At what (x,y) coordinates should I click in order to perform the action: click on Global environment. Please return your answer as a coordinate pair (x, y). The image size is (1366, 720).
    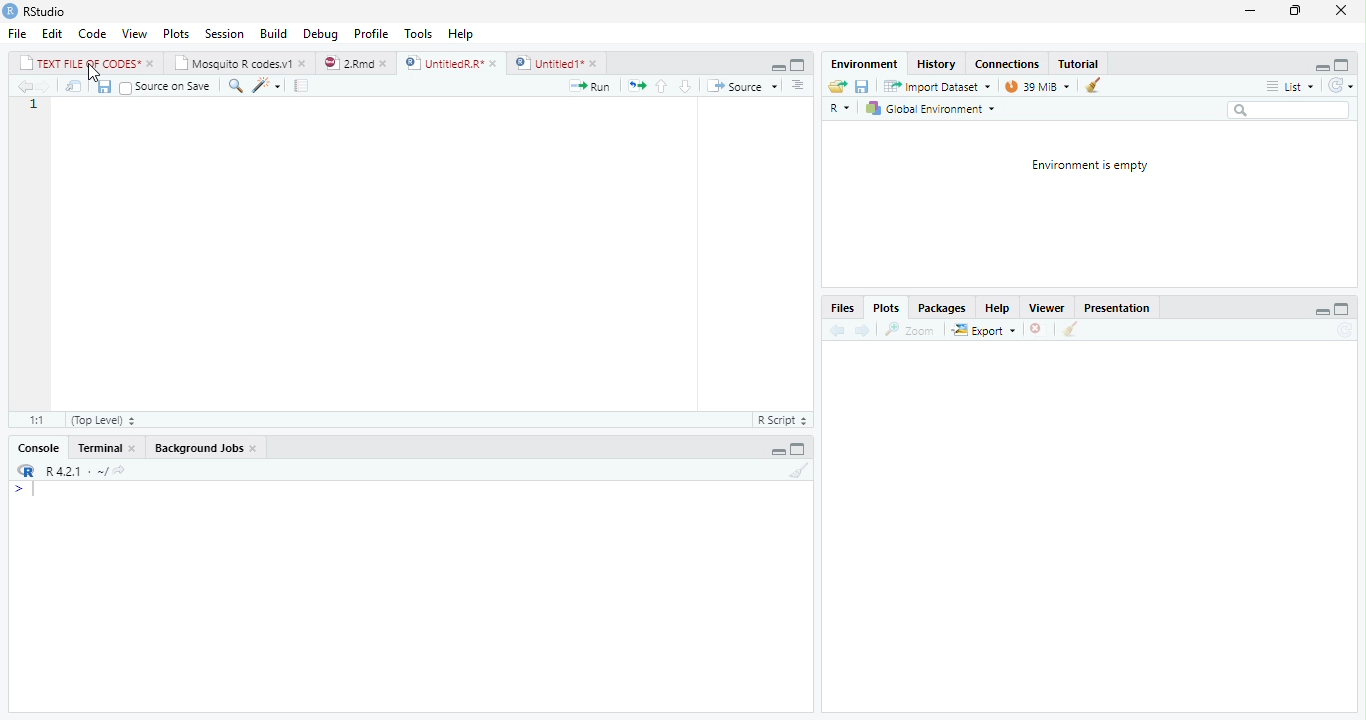
    Looking at the image, I should click on (930, 109).